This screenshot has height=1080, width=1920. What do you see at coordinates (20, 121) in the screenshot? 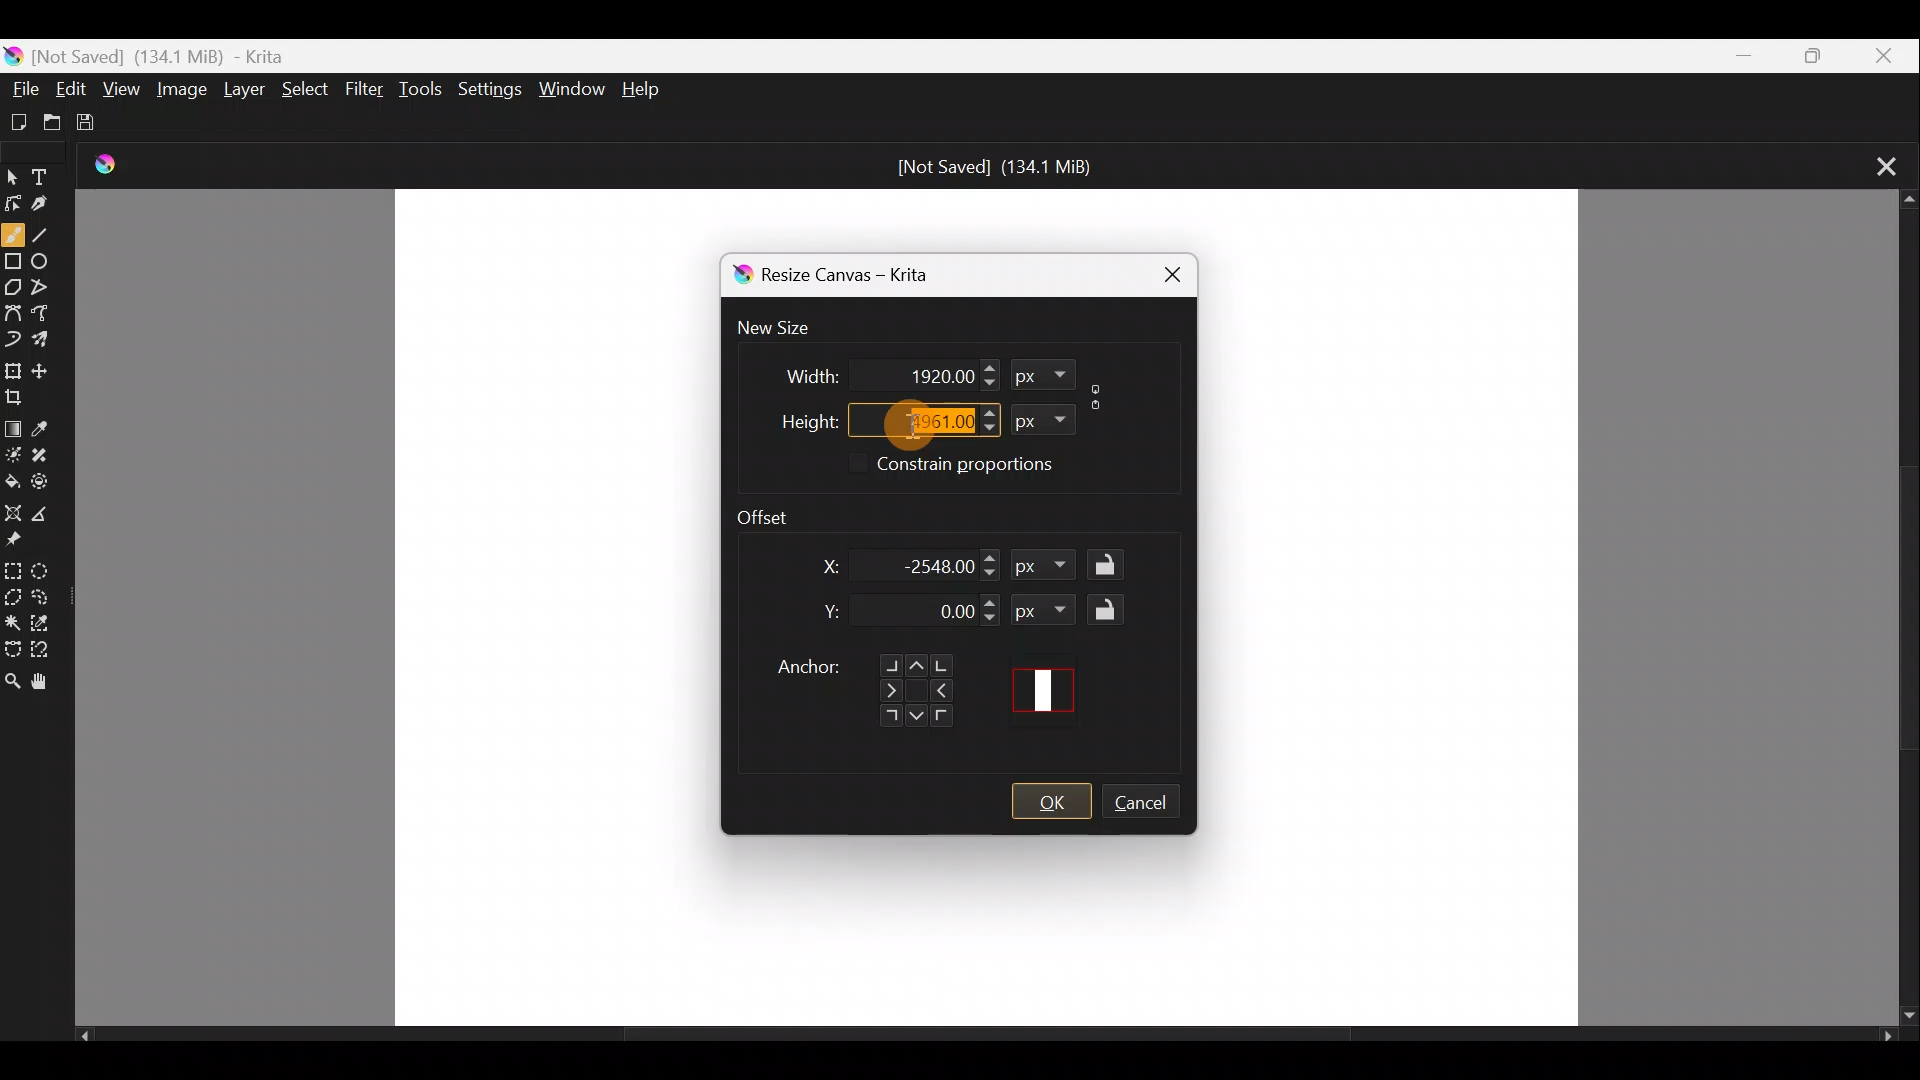
I see `Create a new document` at bounding box center [20, 121].